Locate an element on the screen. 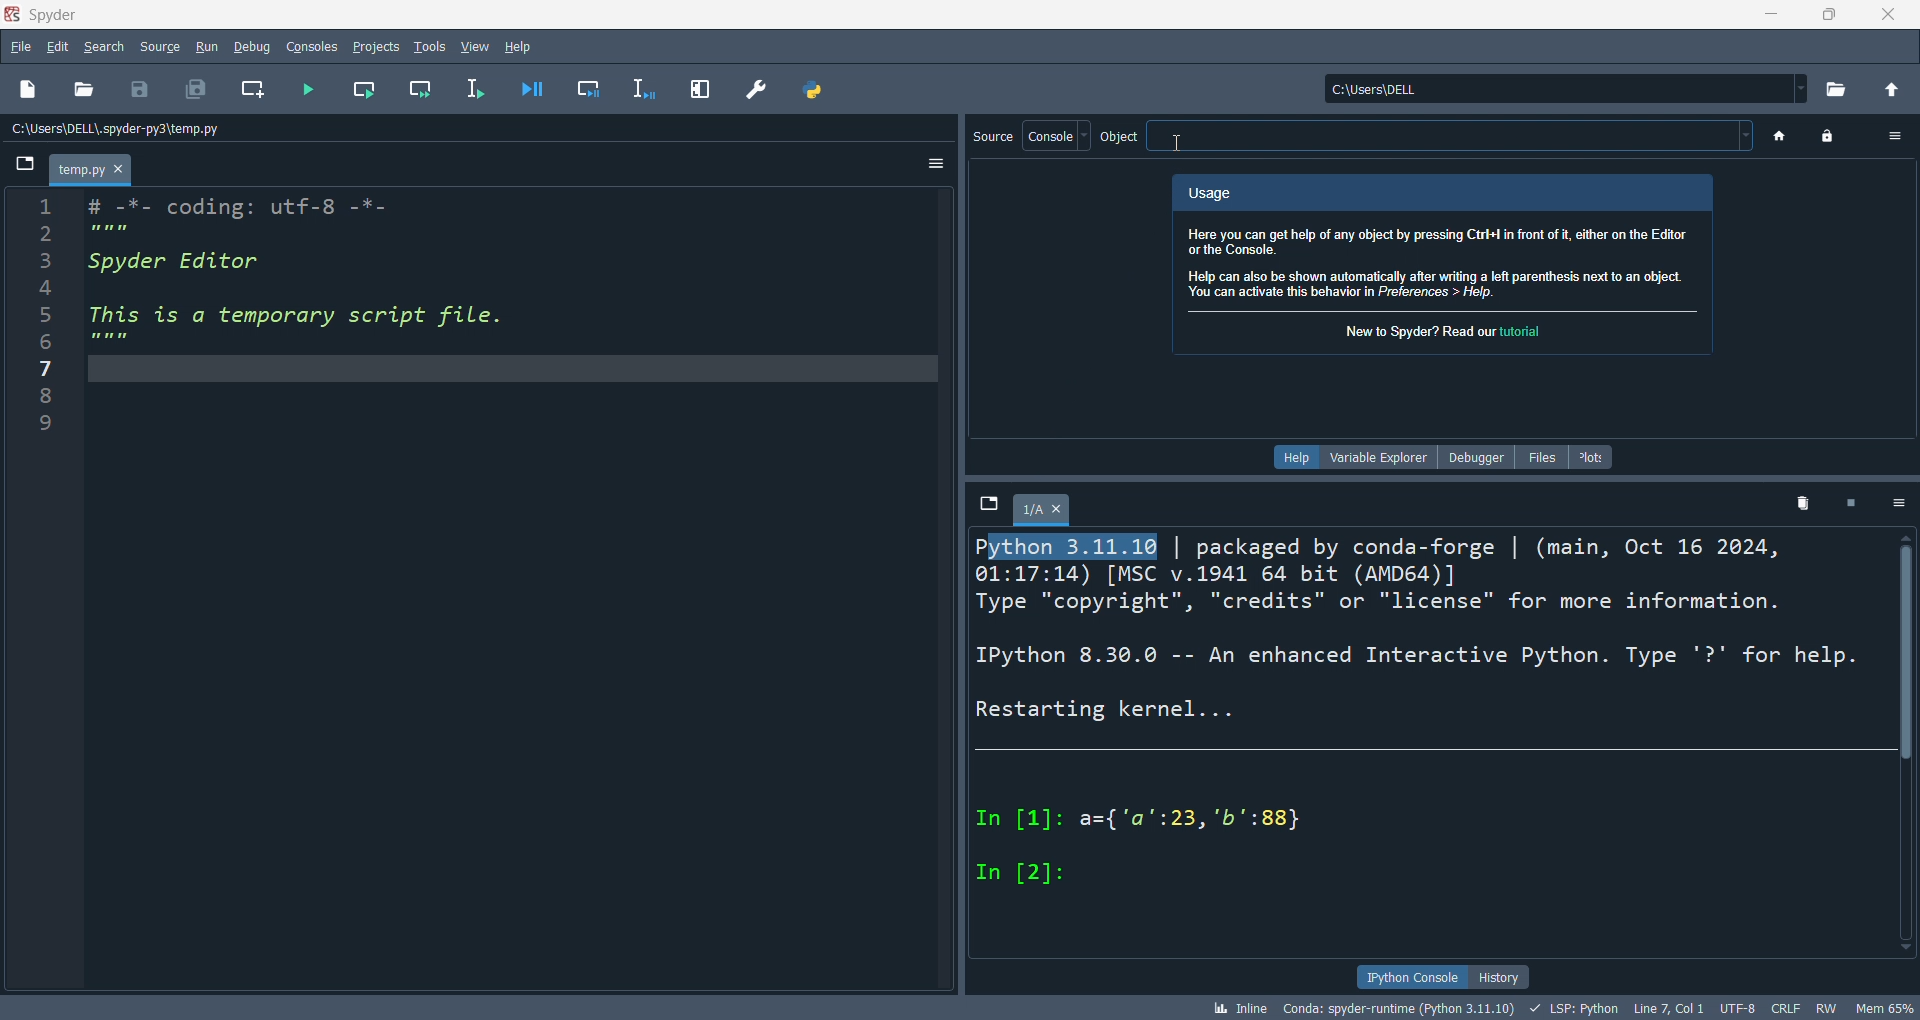 The image size is (1920, 1020). RW is located at coordinates (1830, 1007).